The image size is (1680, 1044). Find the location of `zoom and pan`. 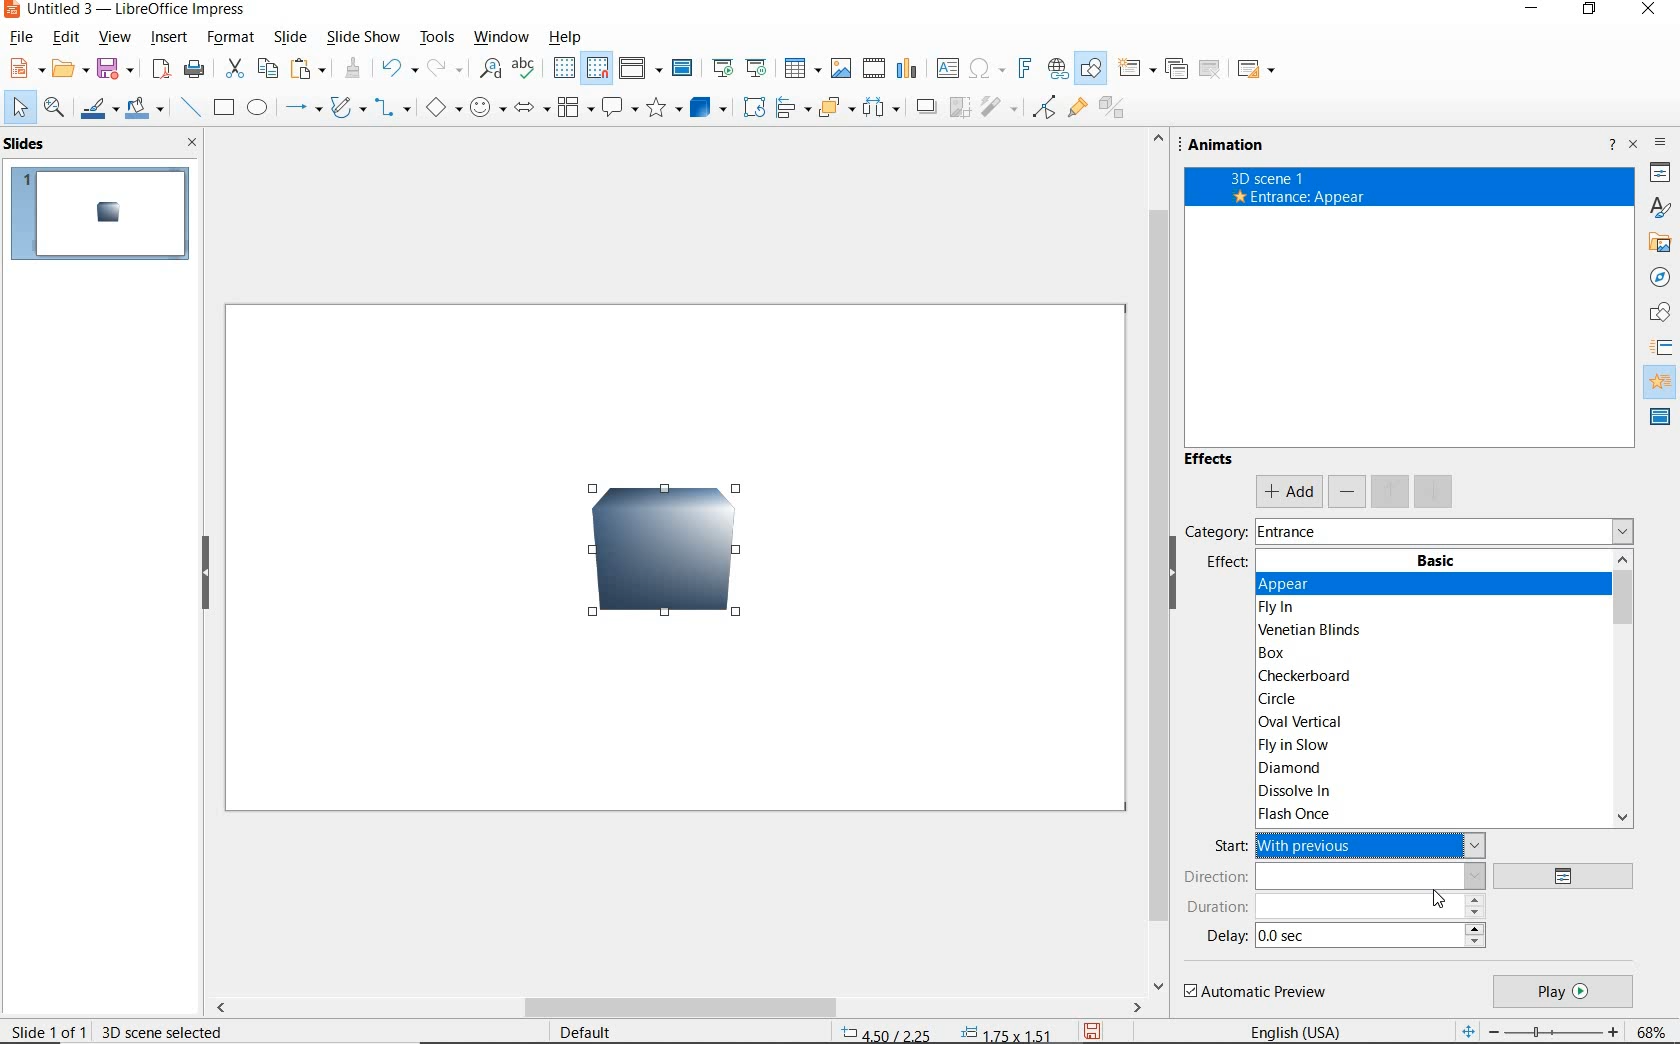

zoom and pan is located at coordinates (54, 110).